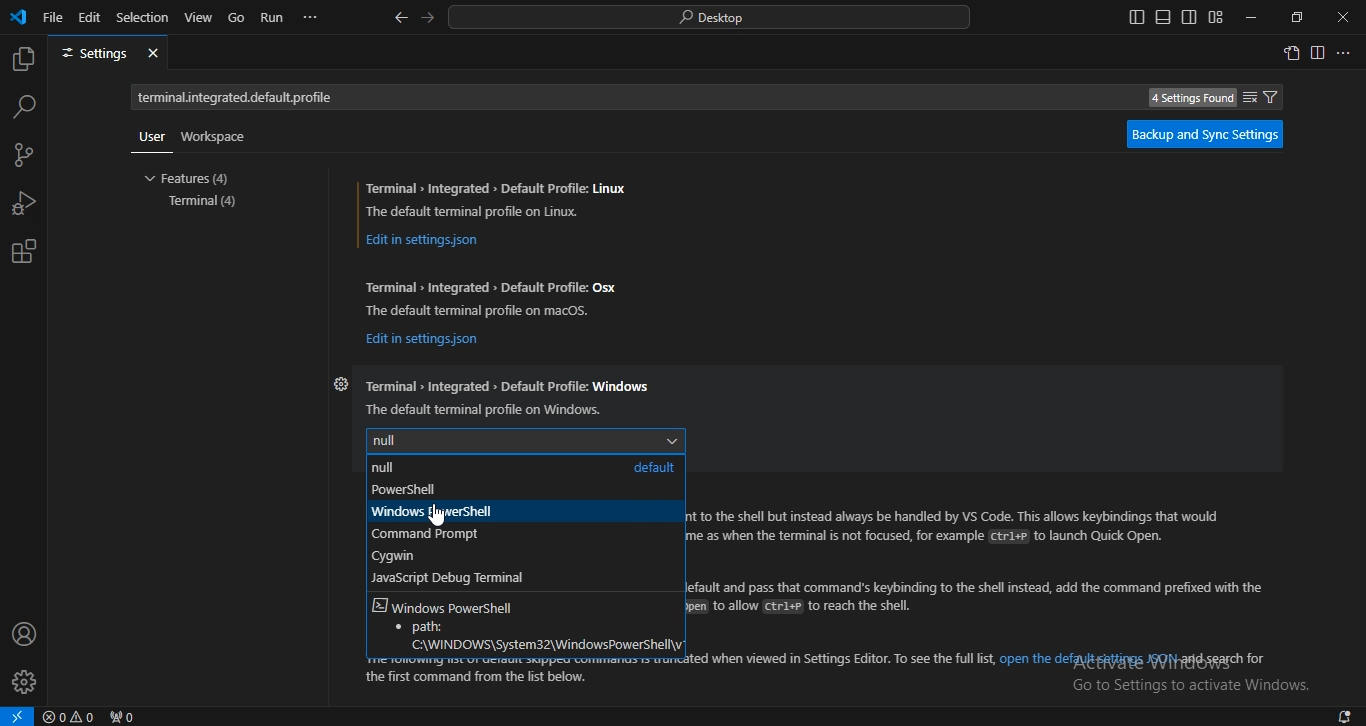 This screenshot has height=726, width=1366. What do you see at coordinates (444, 535) in the screenshot?
I see `command prompt` at bounding box center [444, 535].